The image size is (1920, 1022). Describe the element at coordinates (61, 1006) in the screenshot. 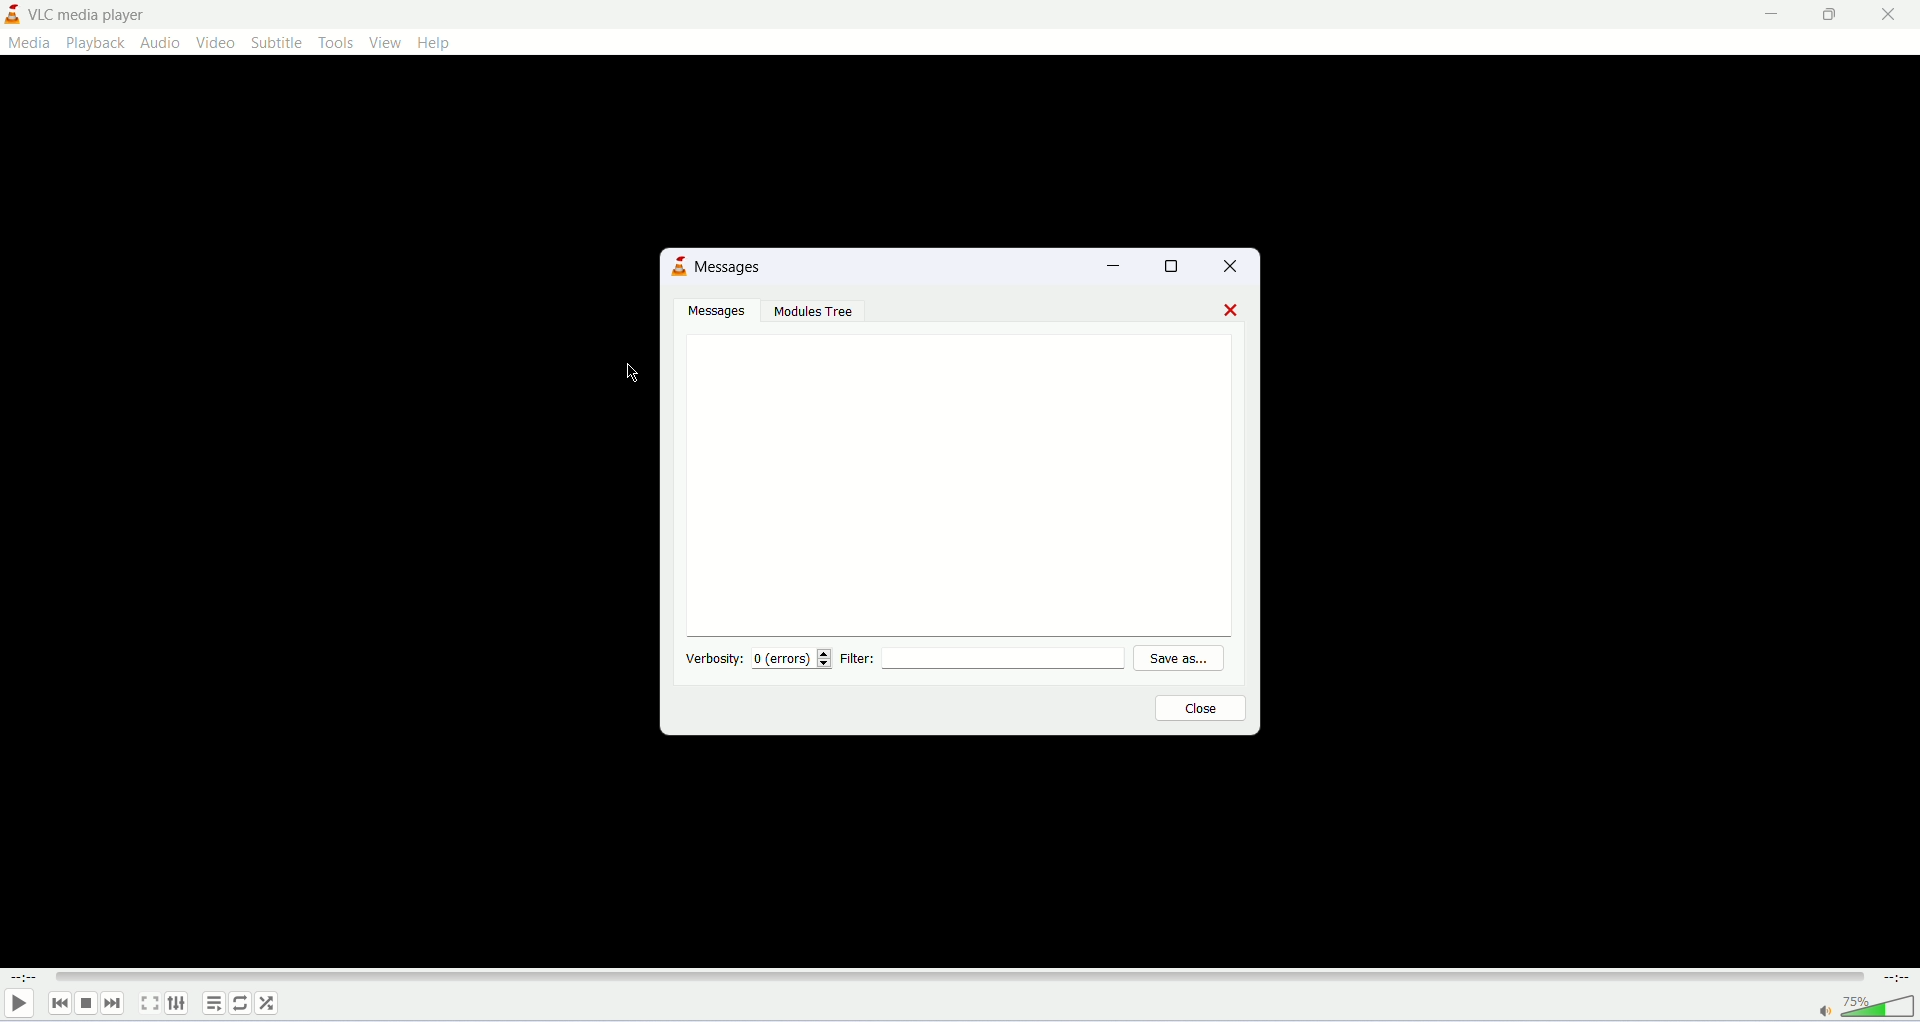

I see `previous` at that location.